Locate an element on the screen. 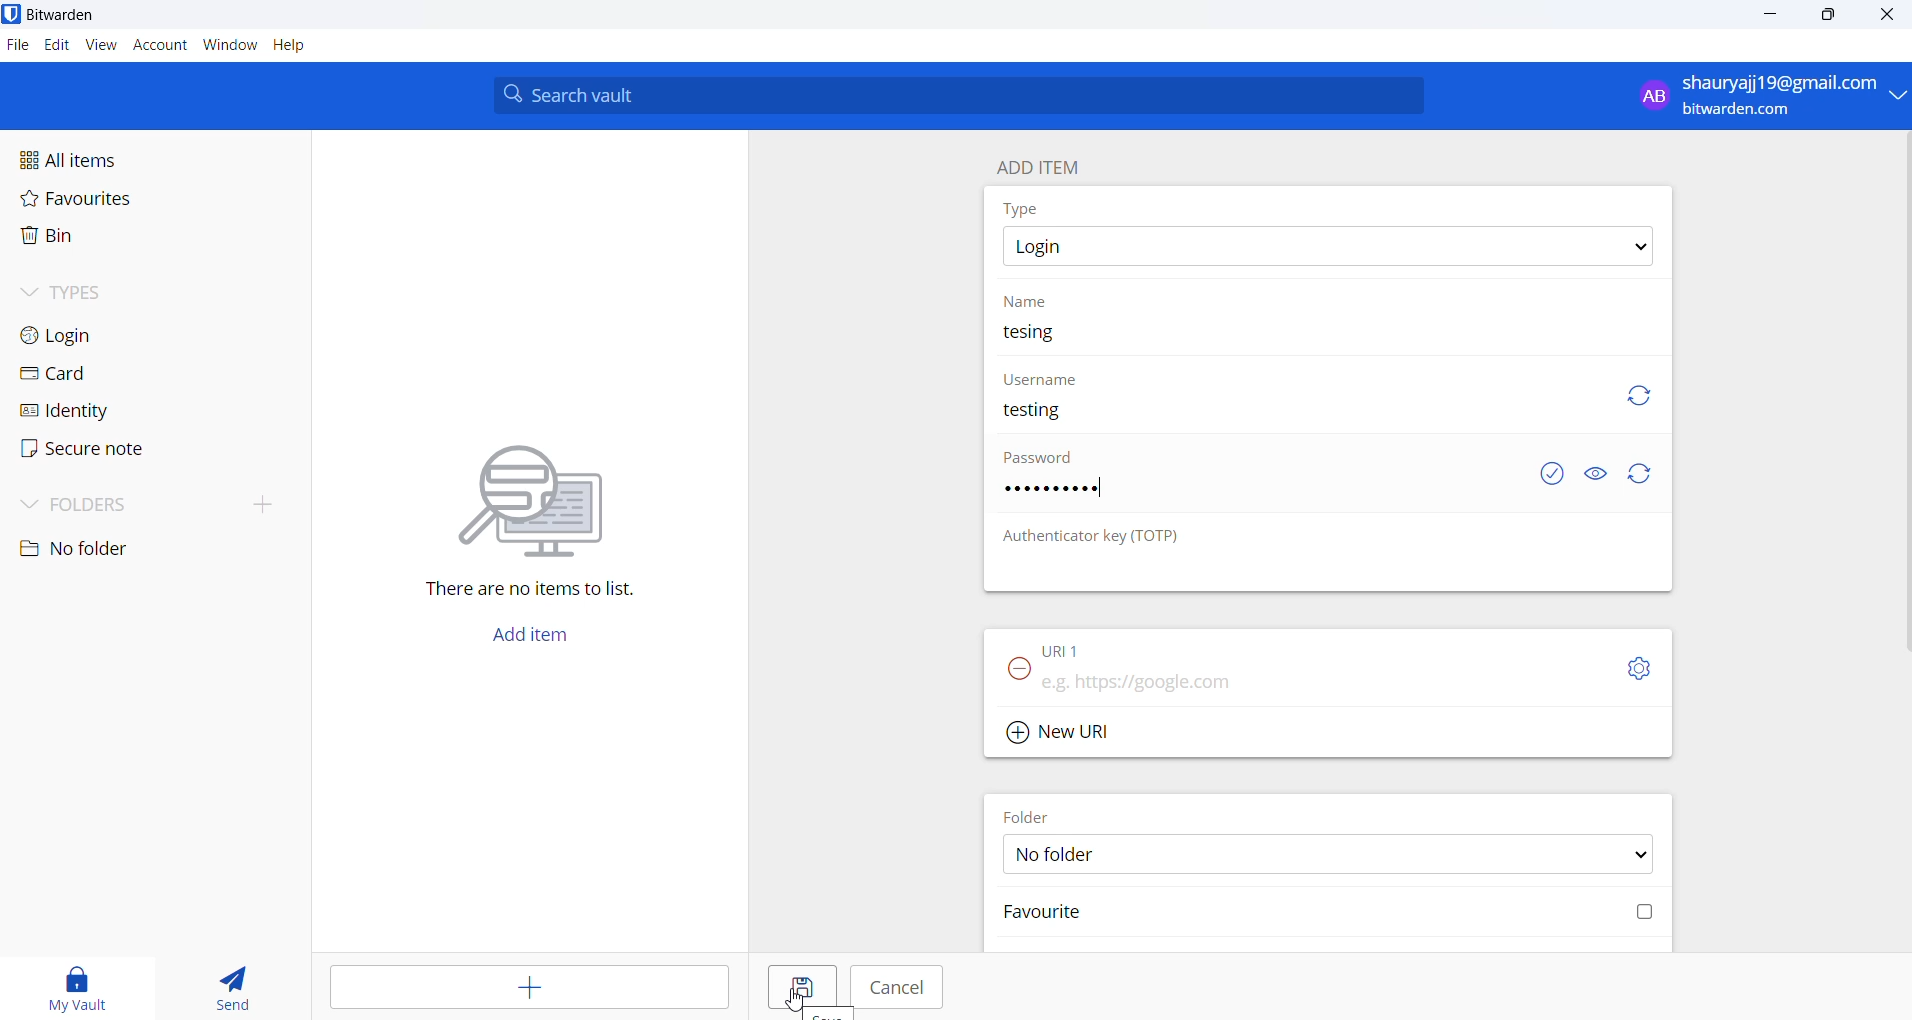 The width and height of the screenshot is (1912, 1020). Window is located at coordinates (230, 49).